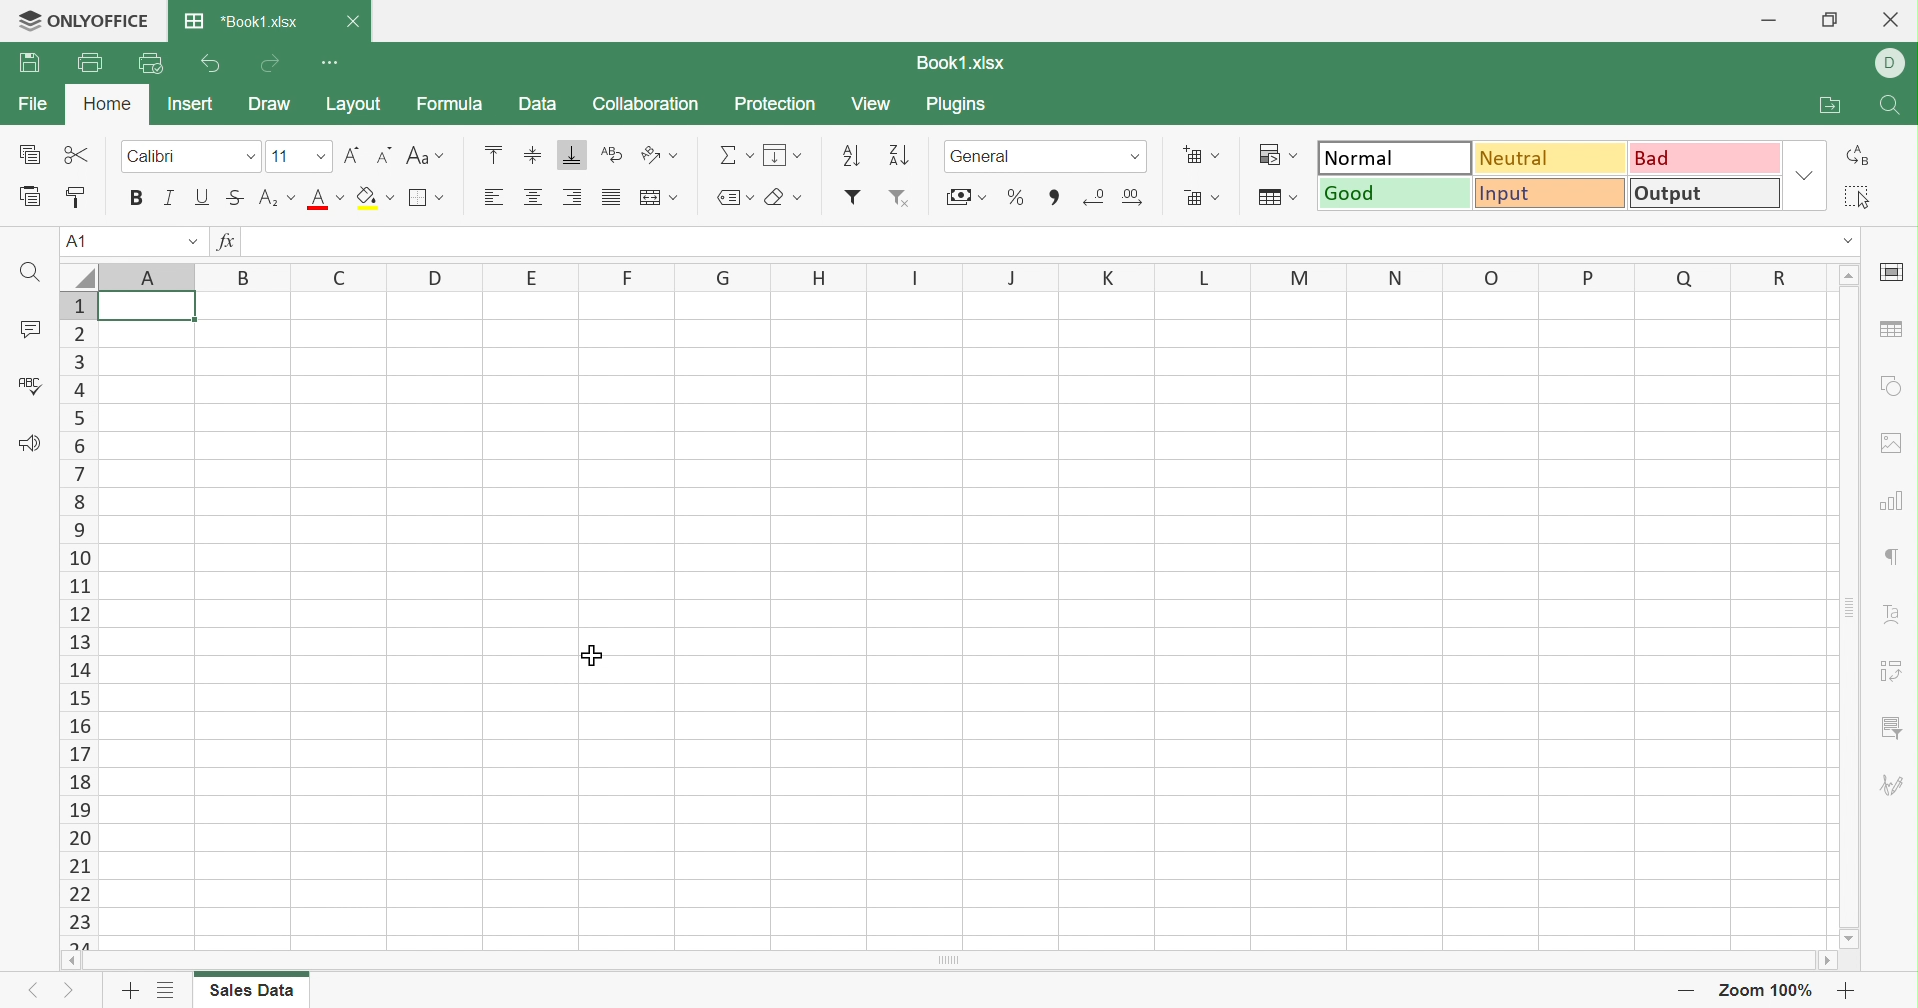 This screenshot has width=1918, height=1008. I want to click on Cursor, so click(596, 654).